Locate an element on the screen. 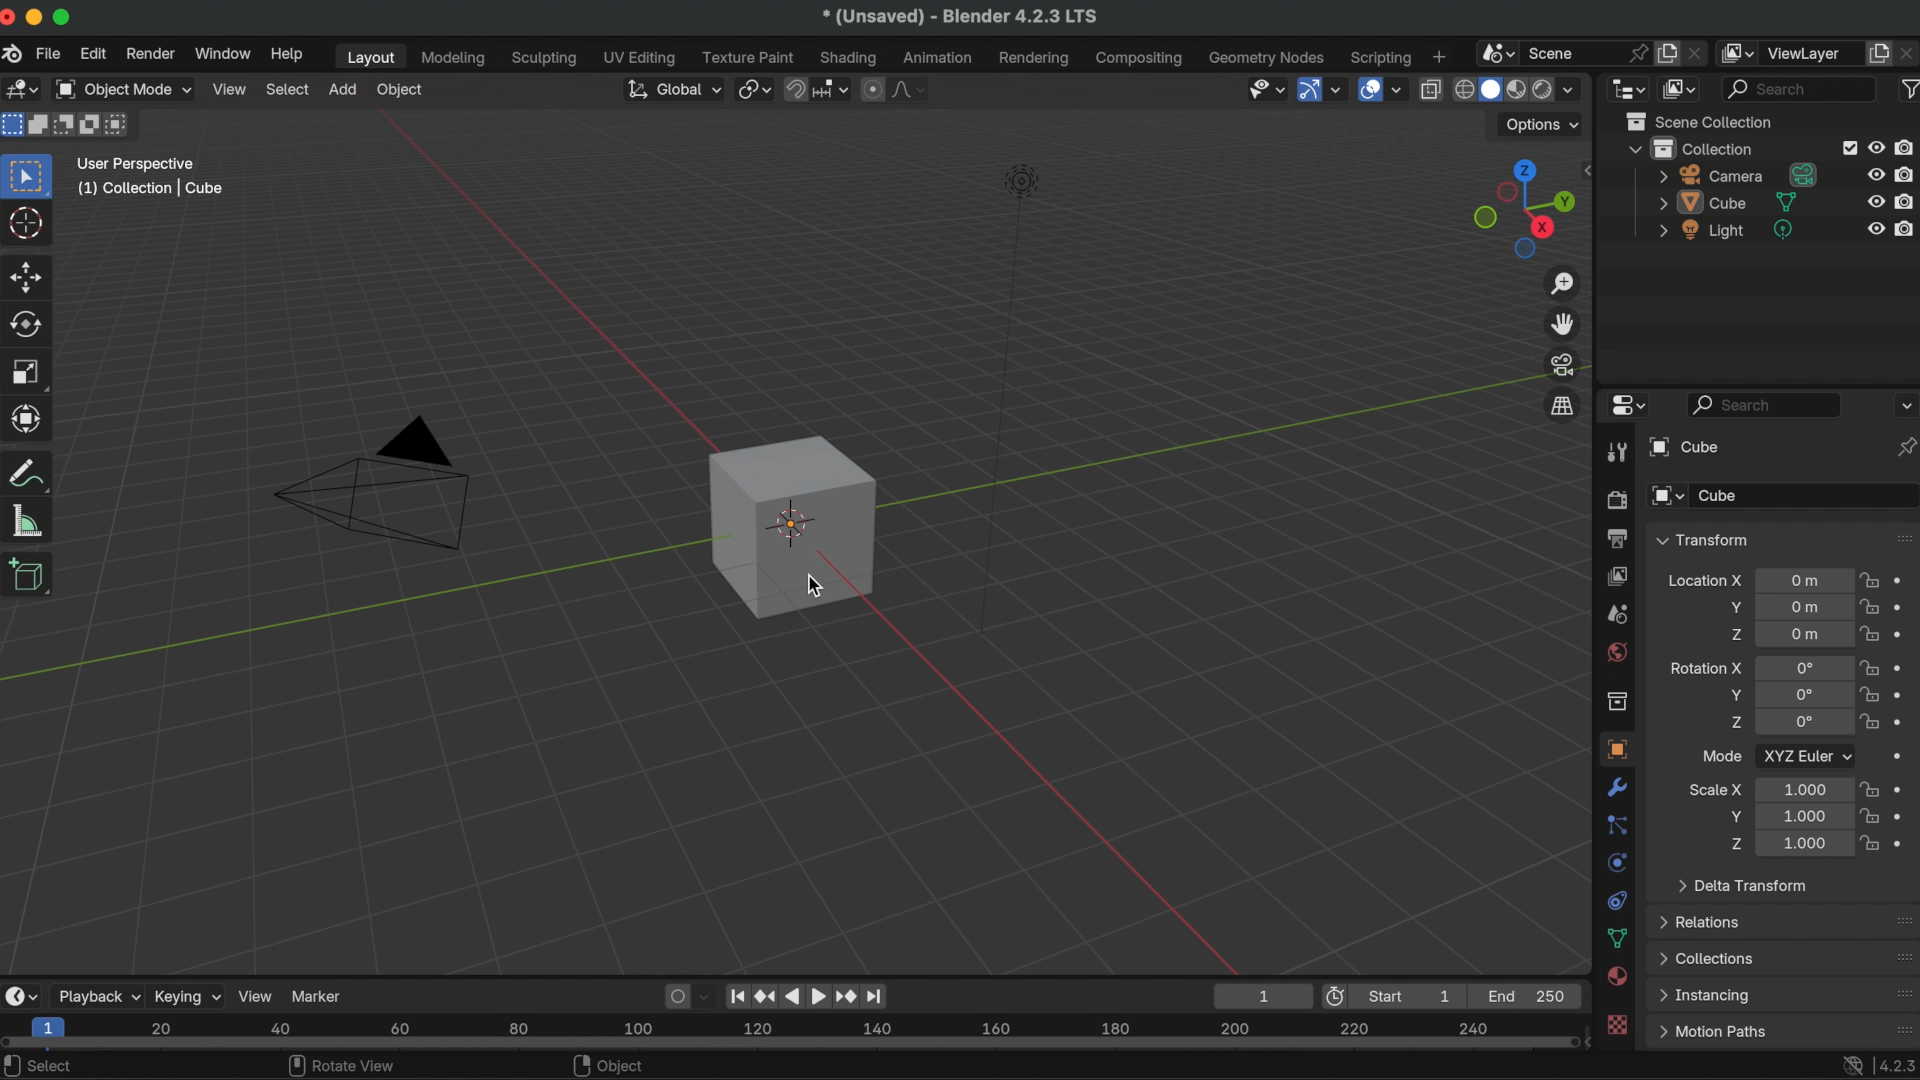 Image resolution: width=1920 pixels, height=1080 pixels. sculpting is located at coordinates (545, 59).